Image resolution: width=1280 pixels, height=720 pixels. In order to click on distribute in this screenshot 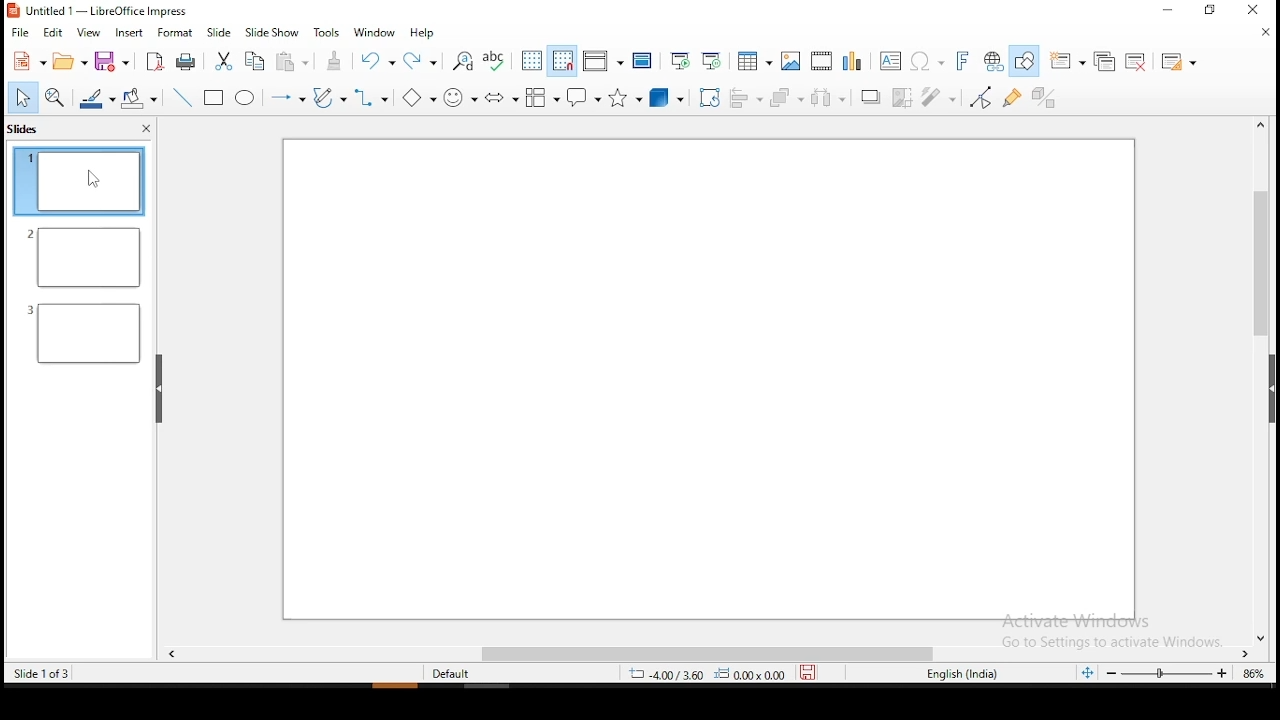, I will do `click(828, 96)`.